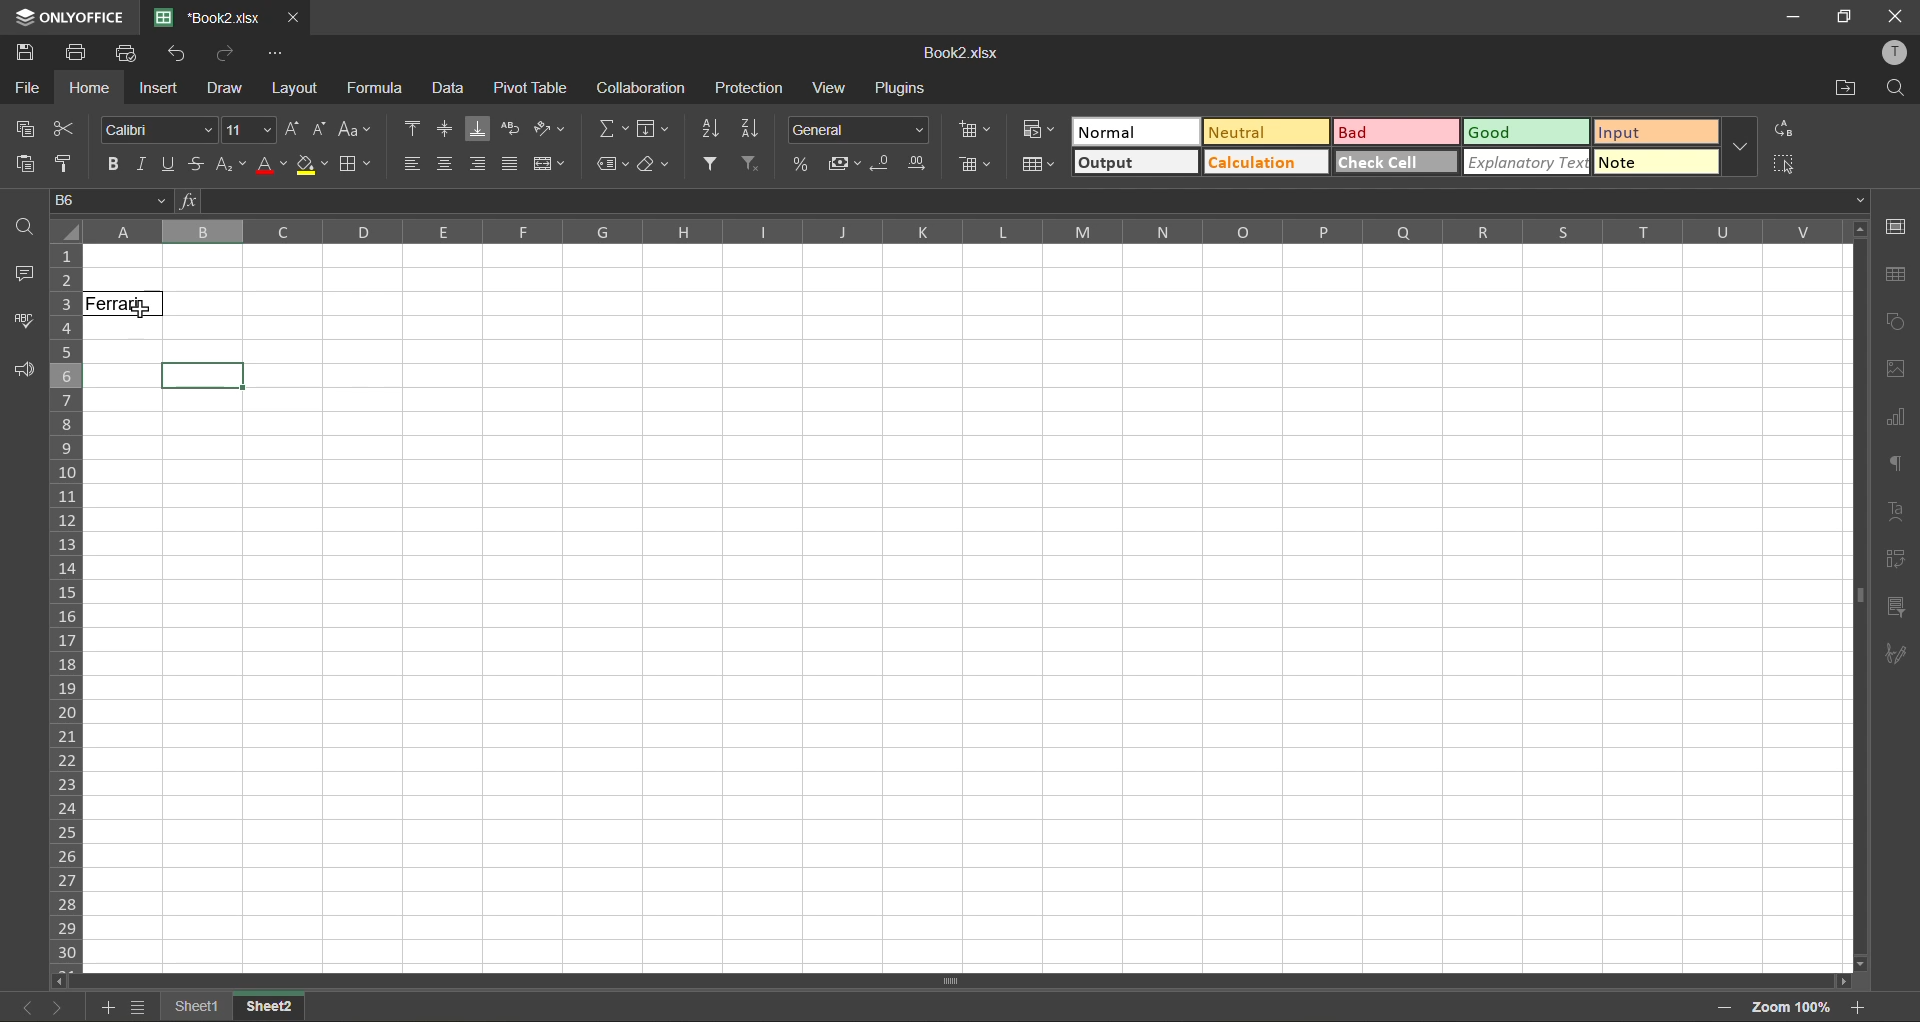 This screenshot has height=1022, width=1920. Describe the element at coordinates (26, 87) in the screenshot. I see `file` at that location.